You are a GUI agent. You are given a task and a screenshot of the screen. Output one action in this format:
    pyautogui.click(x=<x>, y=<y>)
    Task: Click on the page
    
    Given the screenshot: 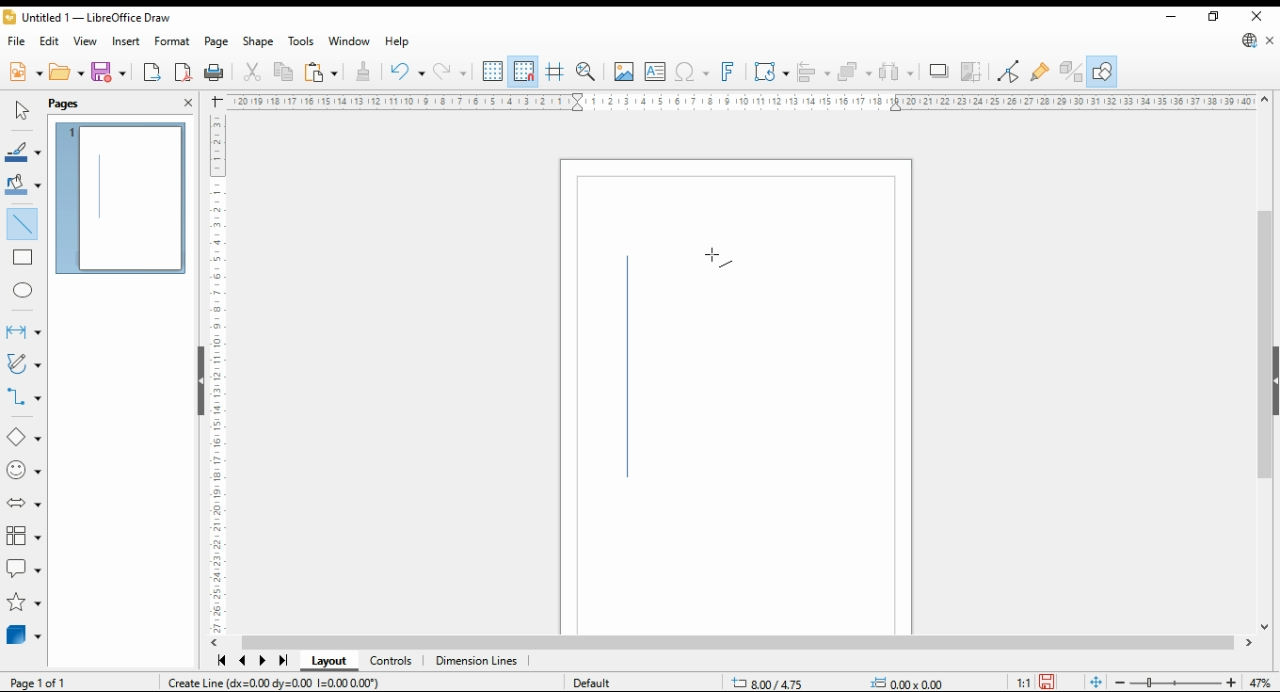 What is the action you would take?
    pyautogui.click(x=216, y=42)
    